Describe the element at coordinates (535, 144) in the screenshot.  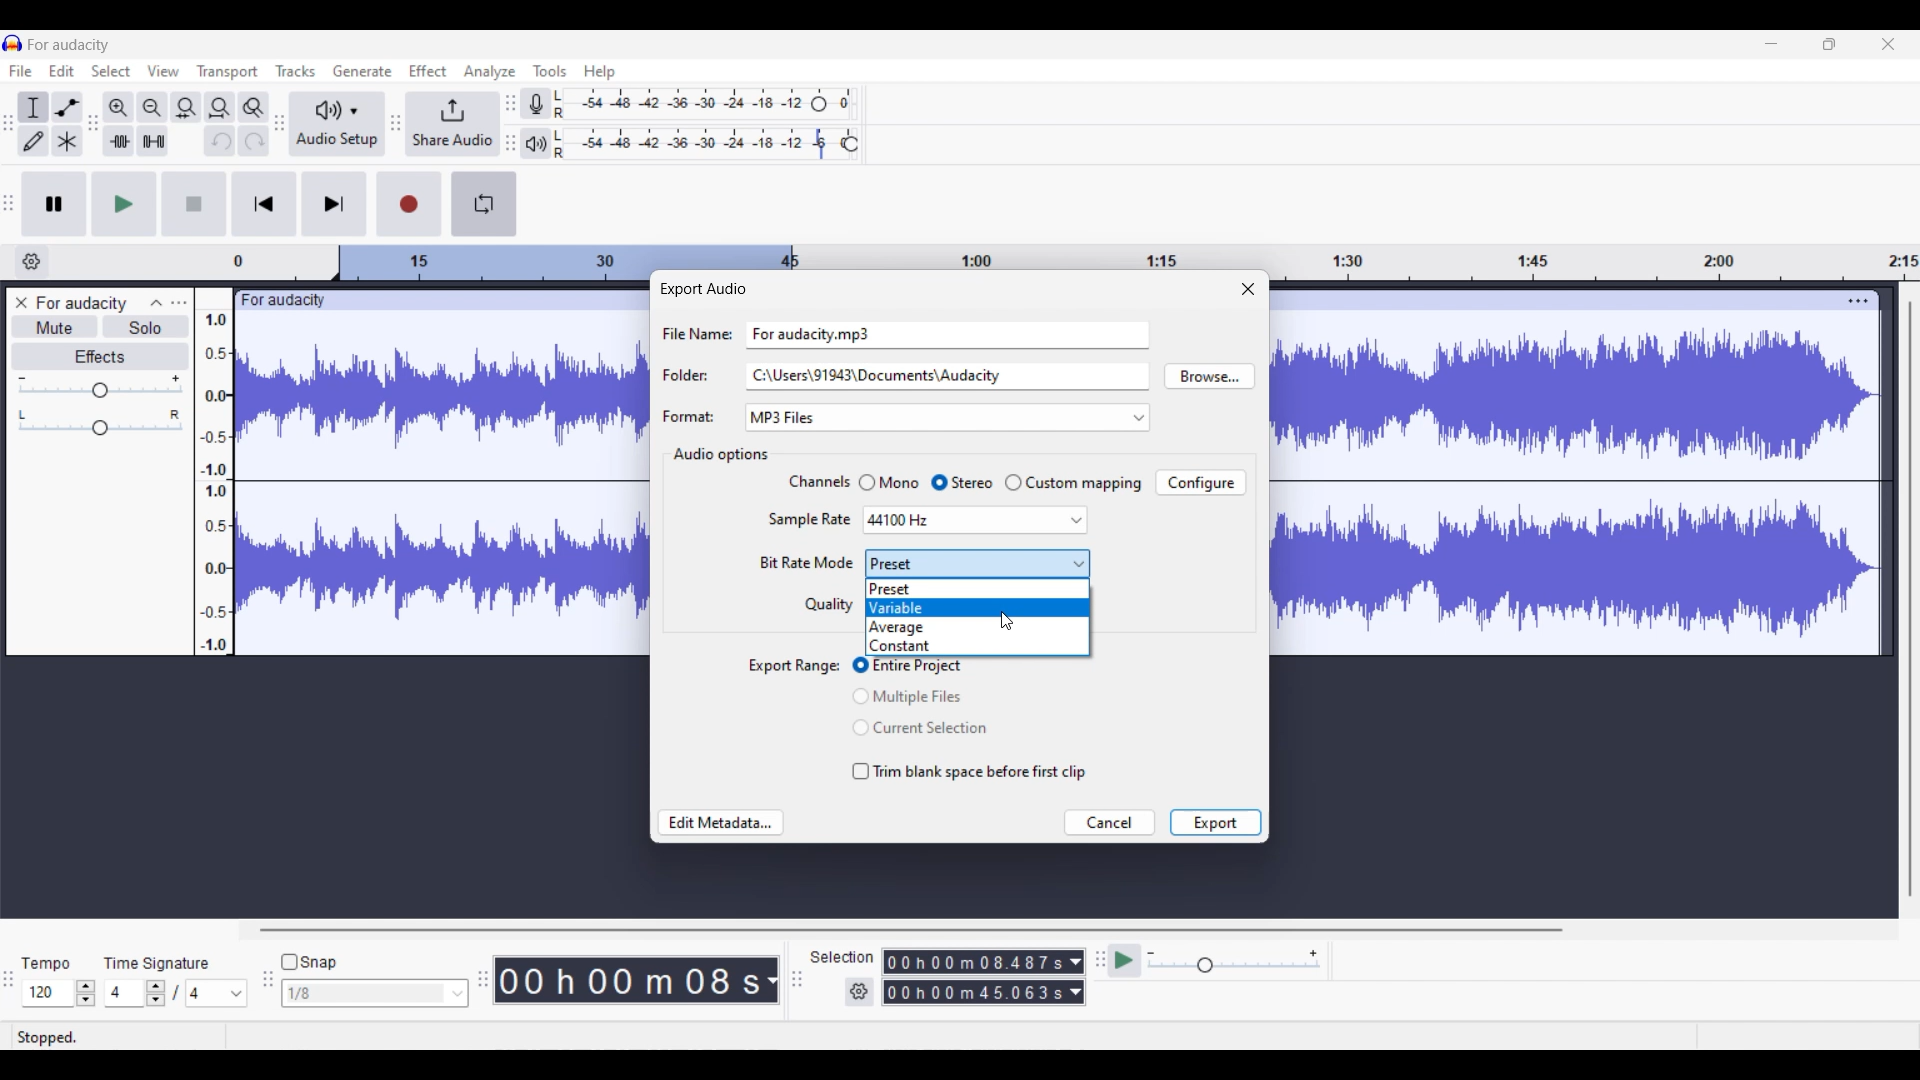
I see `Playback meter` at that location.